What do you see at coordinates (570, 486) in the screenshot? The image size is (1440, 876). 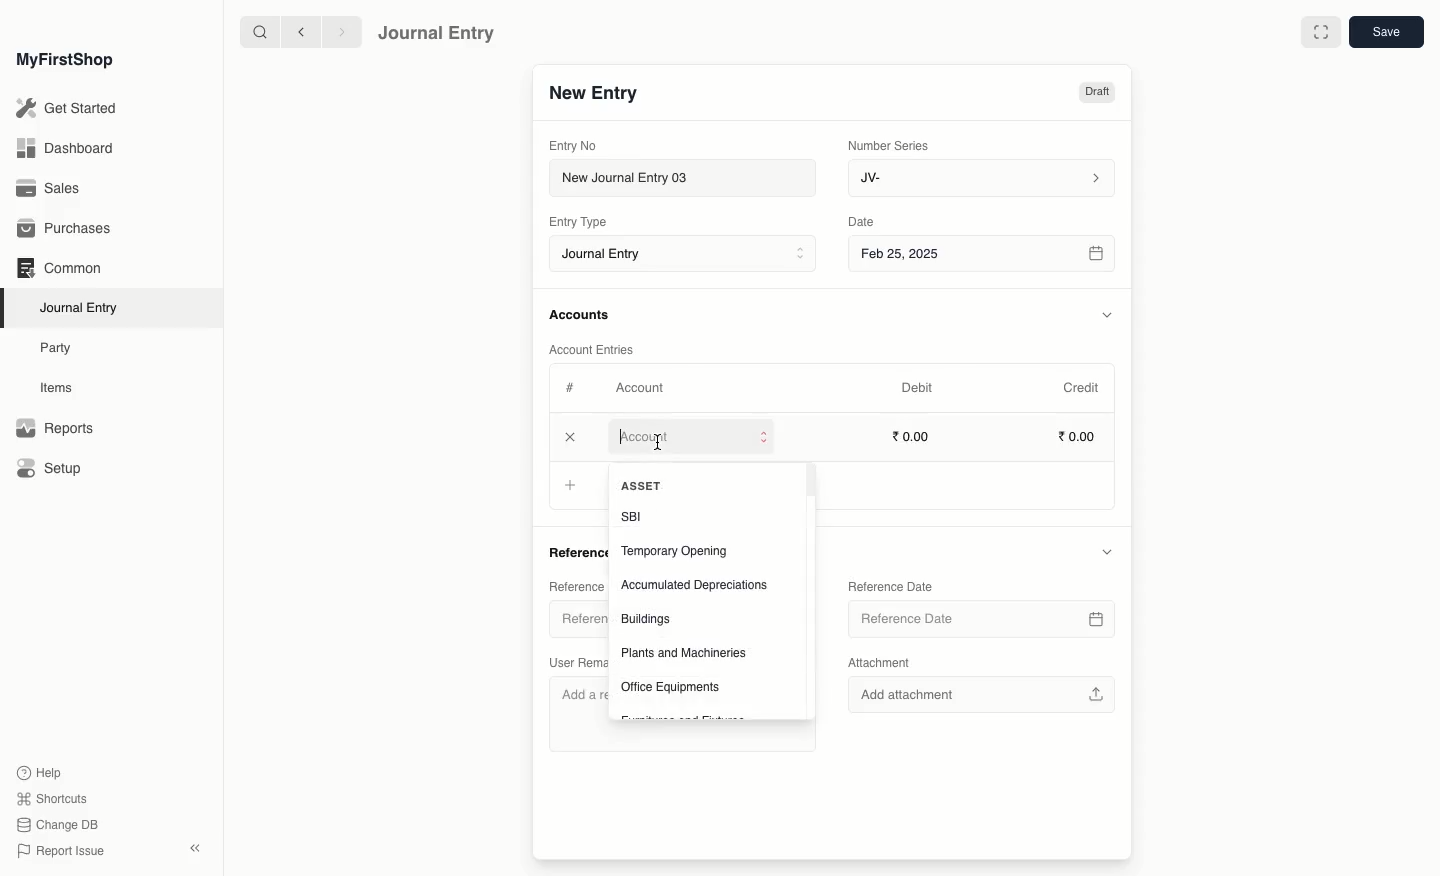 I see `Add` at bounding box center [570, 486].